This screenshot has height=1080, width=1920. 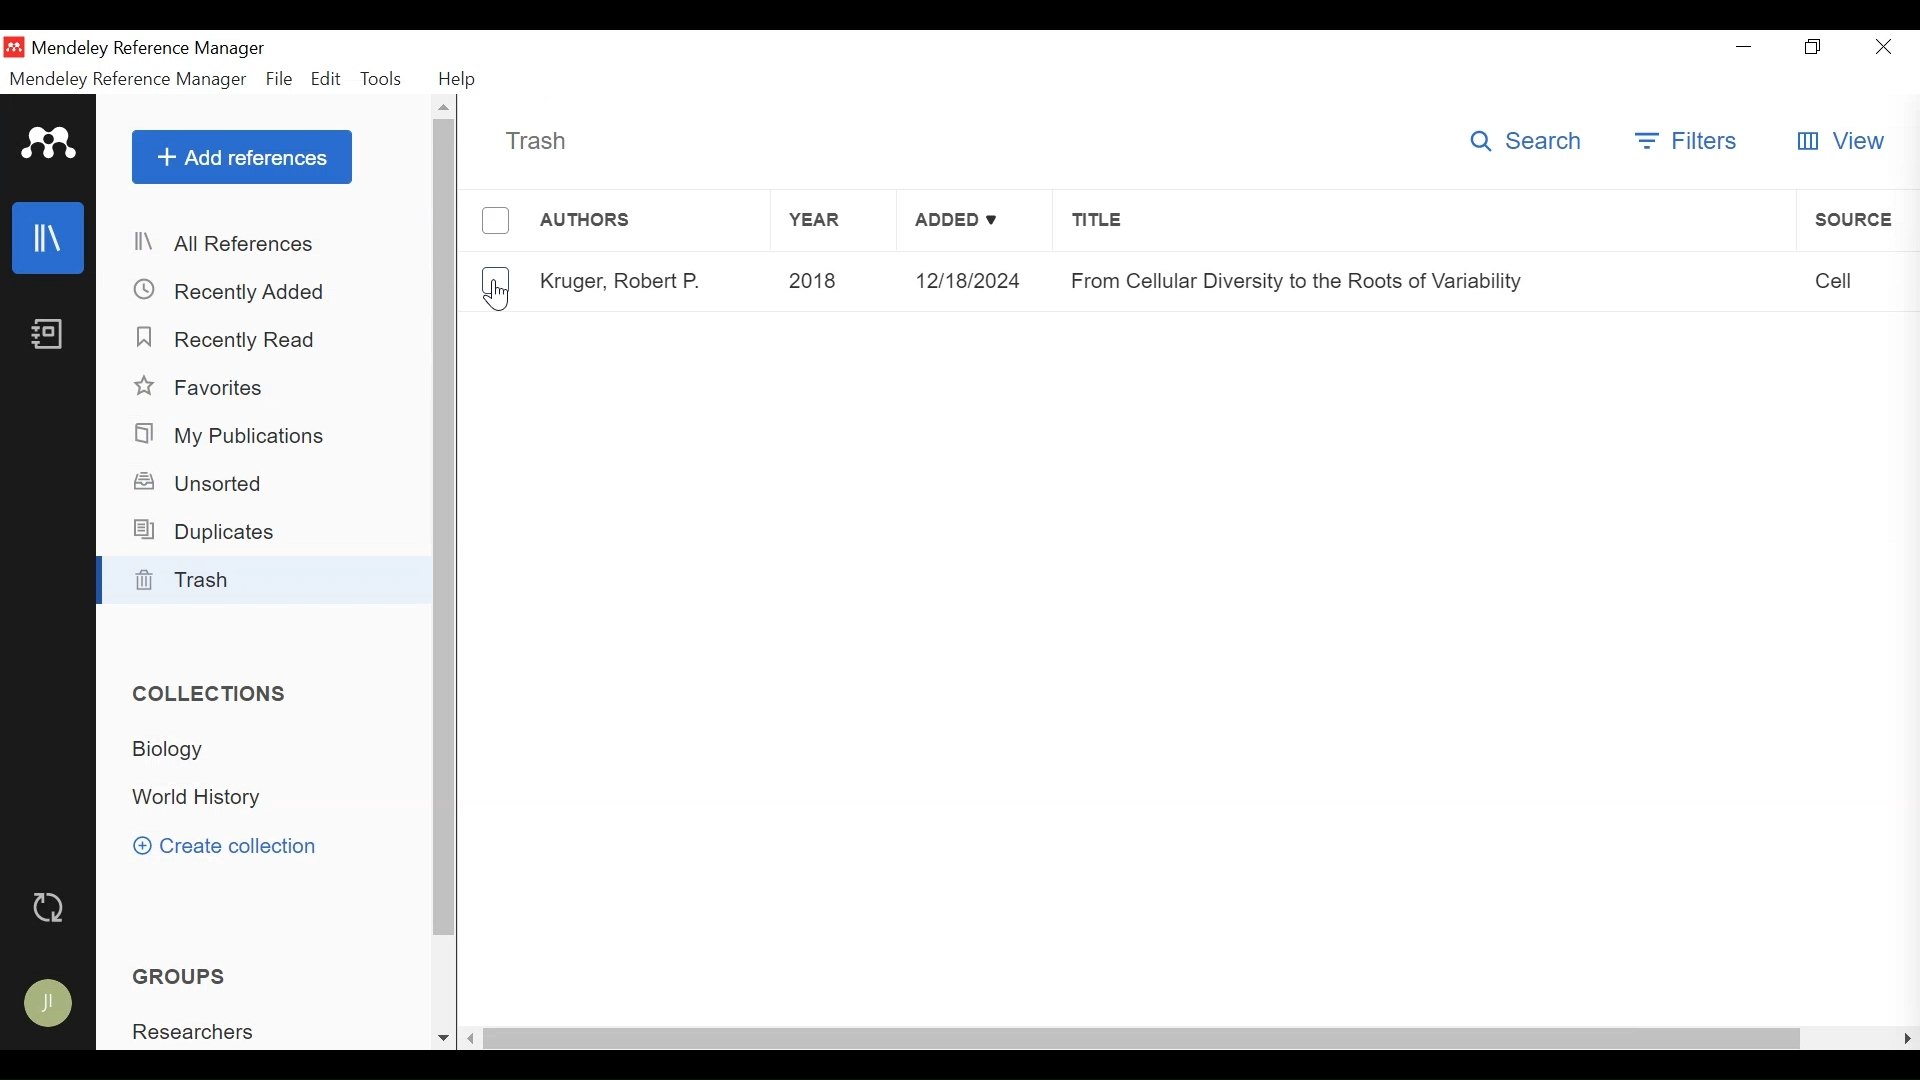 I want to click on Notebook, so click(x=46, y=336).